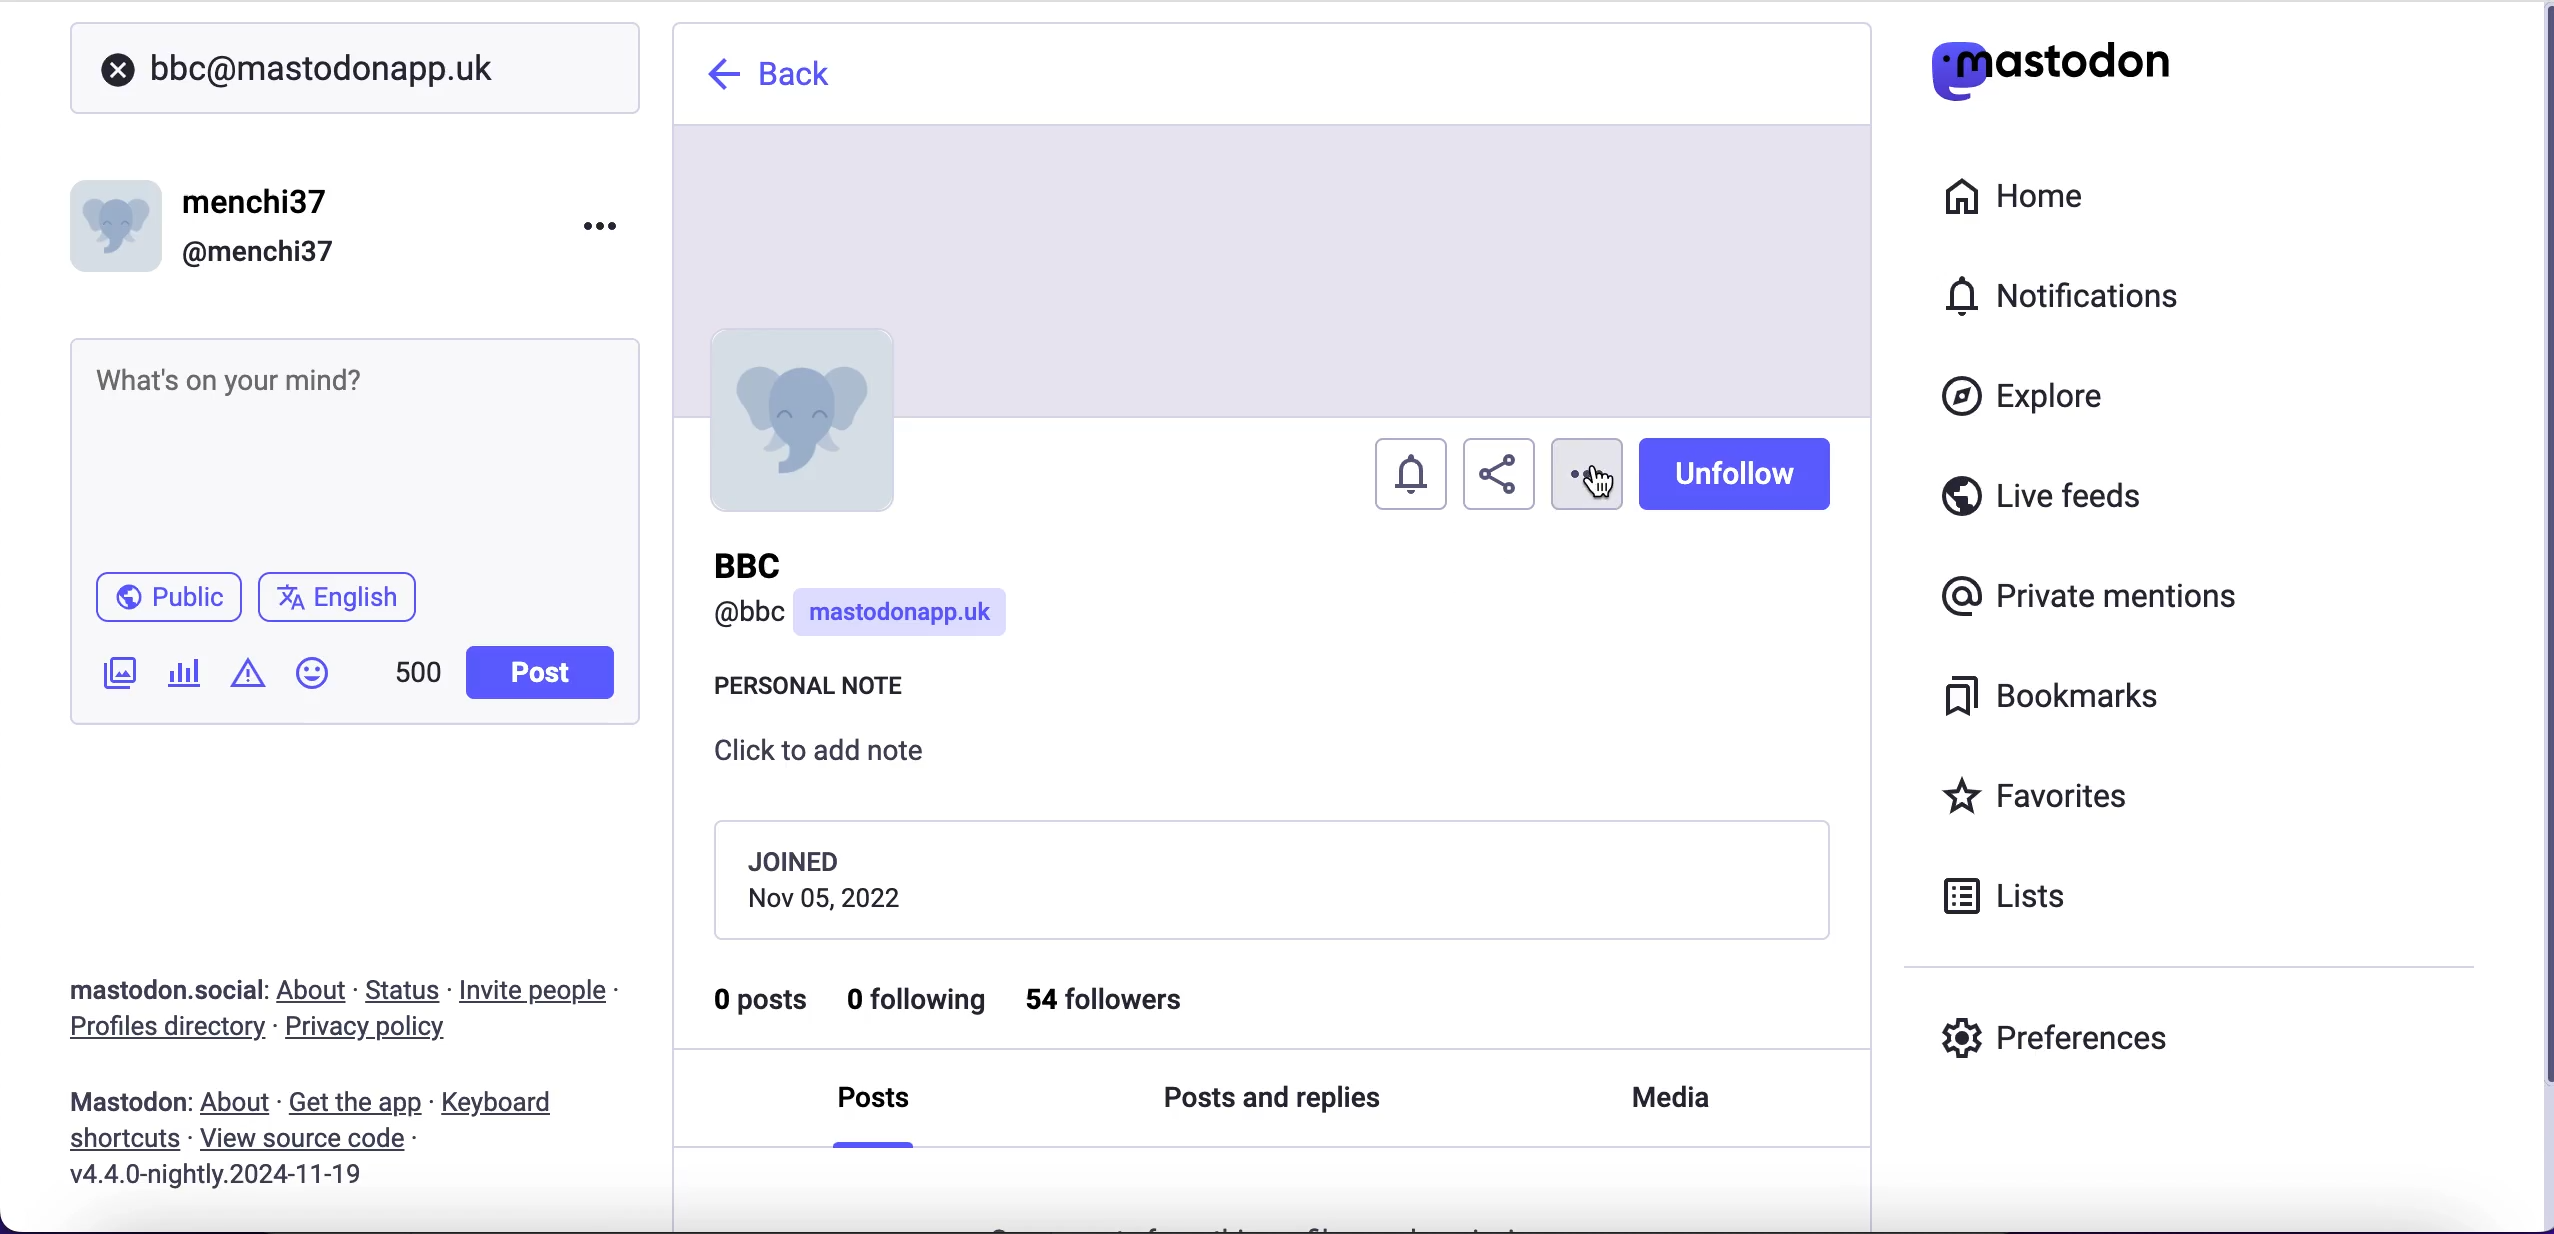 Image resolution: width=2554 pixels, height=1234 pixels. I want to click on view source code, so click(310, 1140).